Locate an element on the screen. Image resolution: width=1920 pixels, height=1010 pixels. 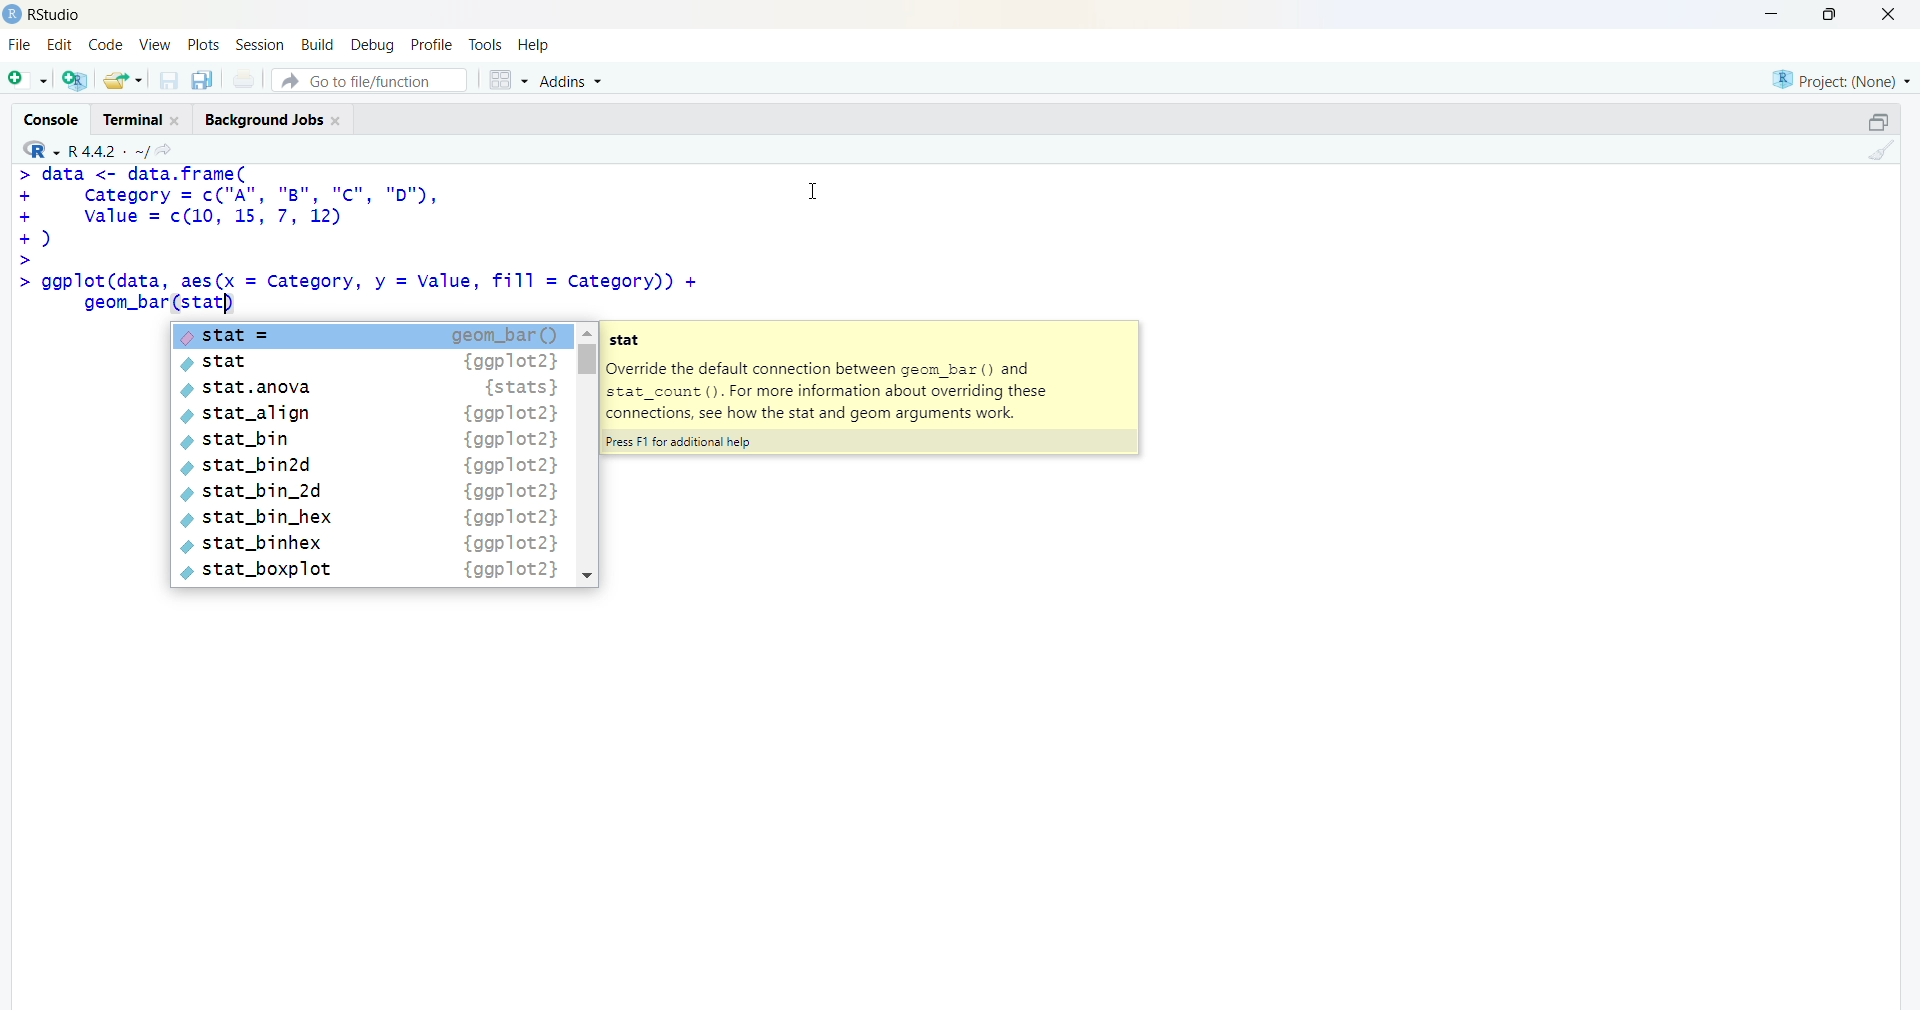
File is located at coordinates (20, 45).